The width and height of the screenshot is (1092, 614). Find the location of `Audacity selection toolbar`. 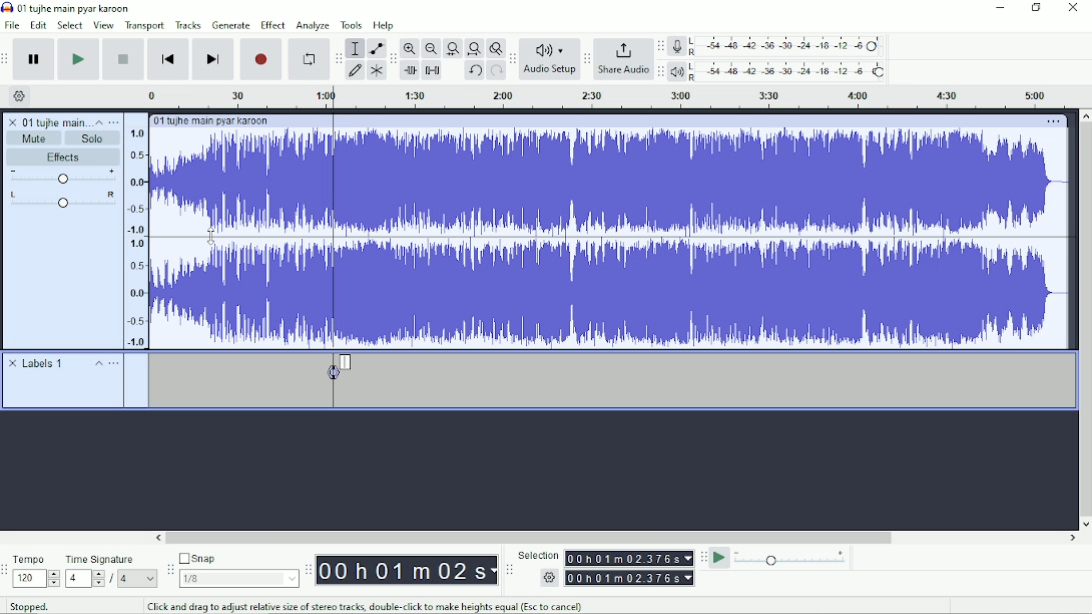

Audacity selection toolbar is located at coordinates (509, 570).